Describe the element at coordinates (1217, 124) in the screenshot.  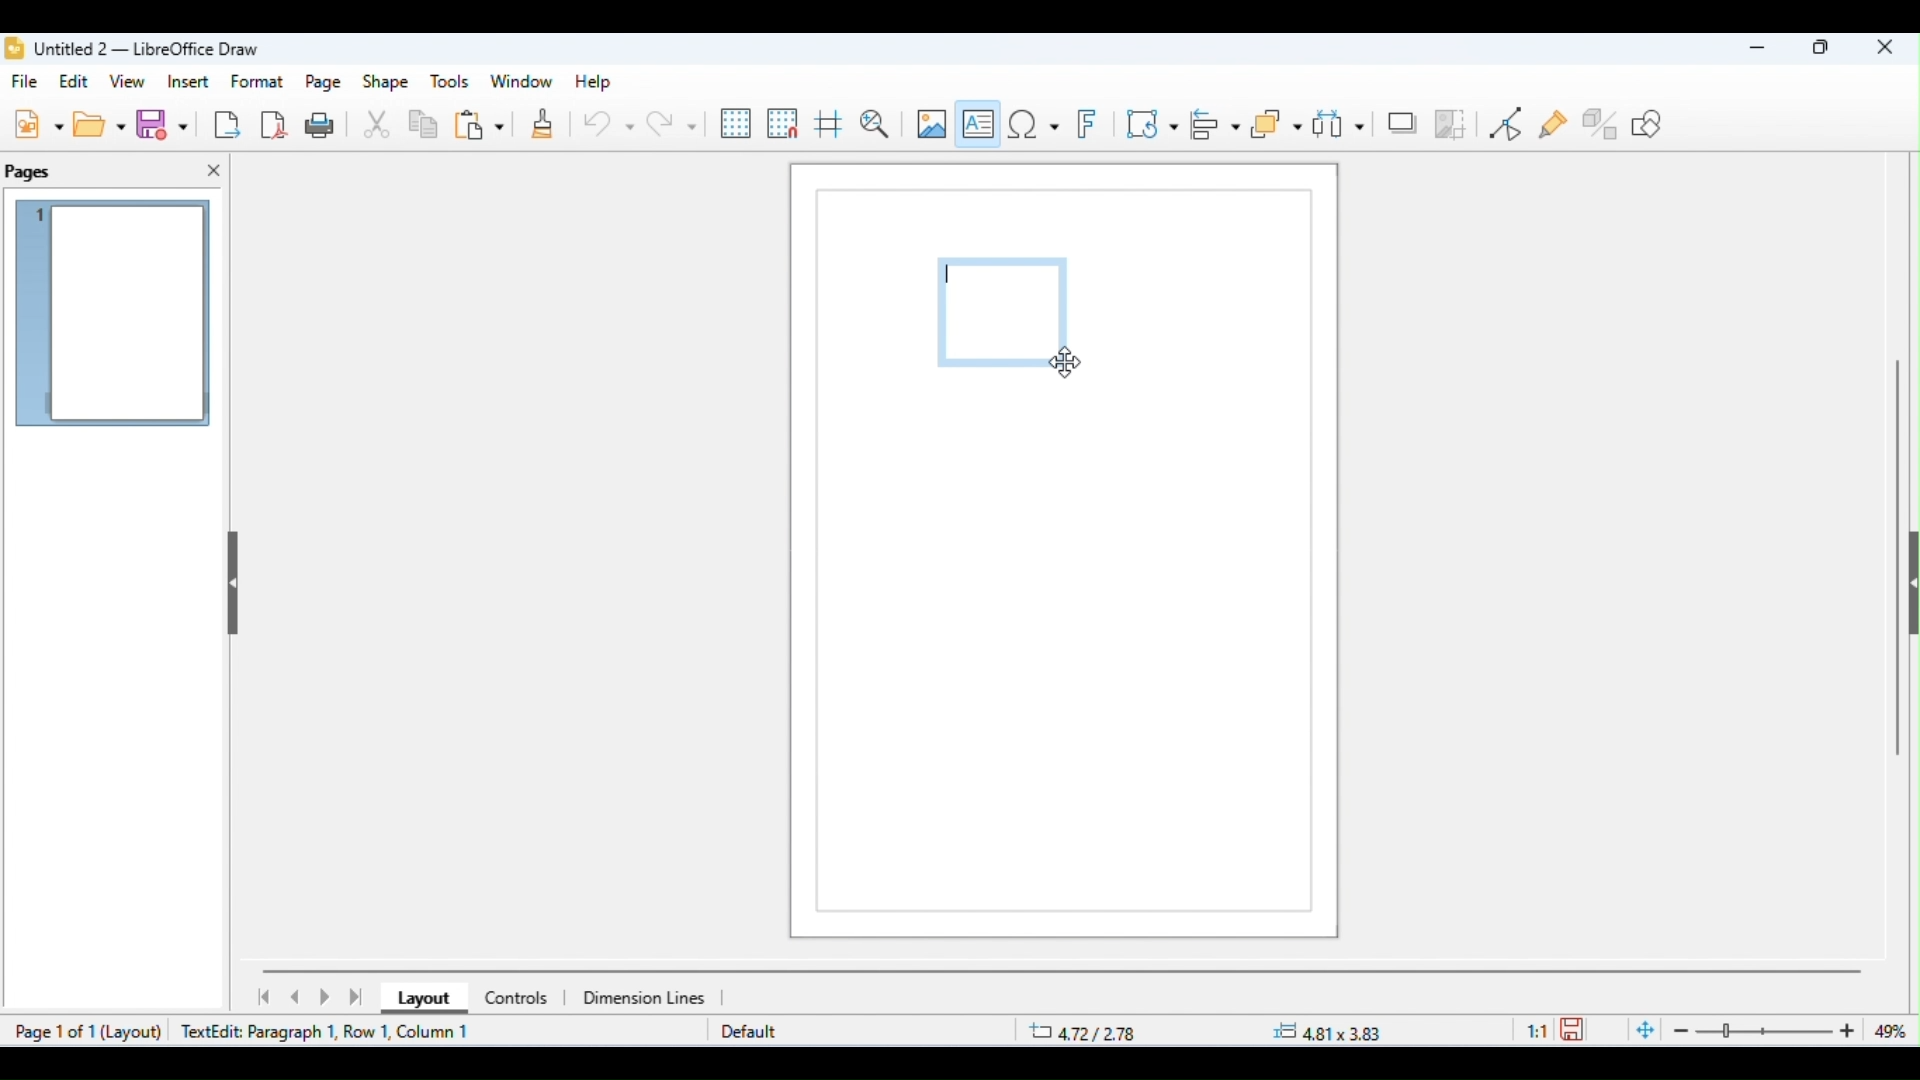
I see `align objects` at that location.